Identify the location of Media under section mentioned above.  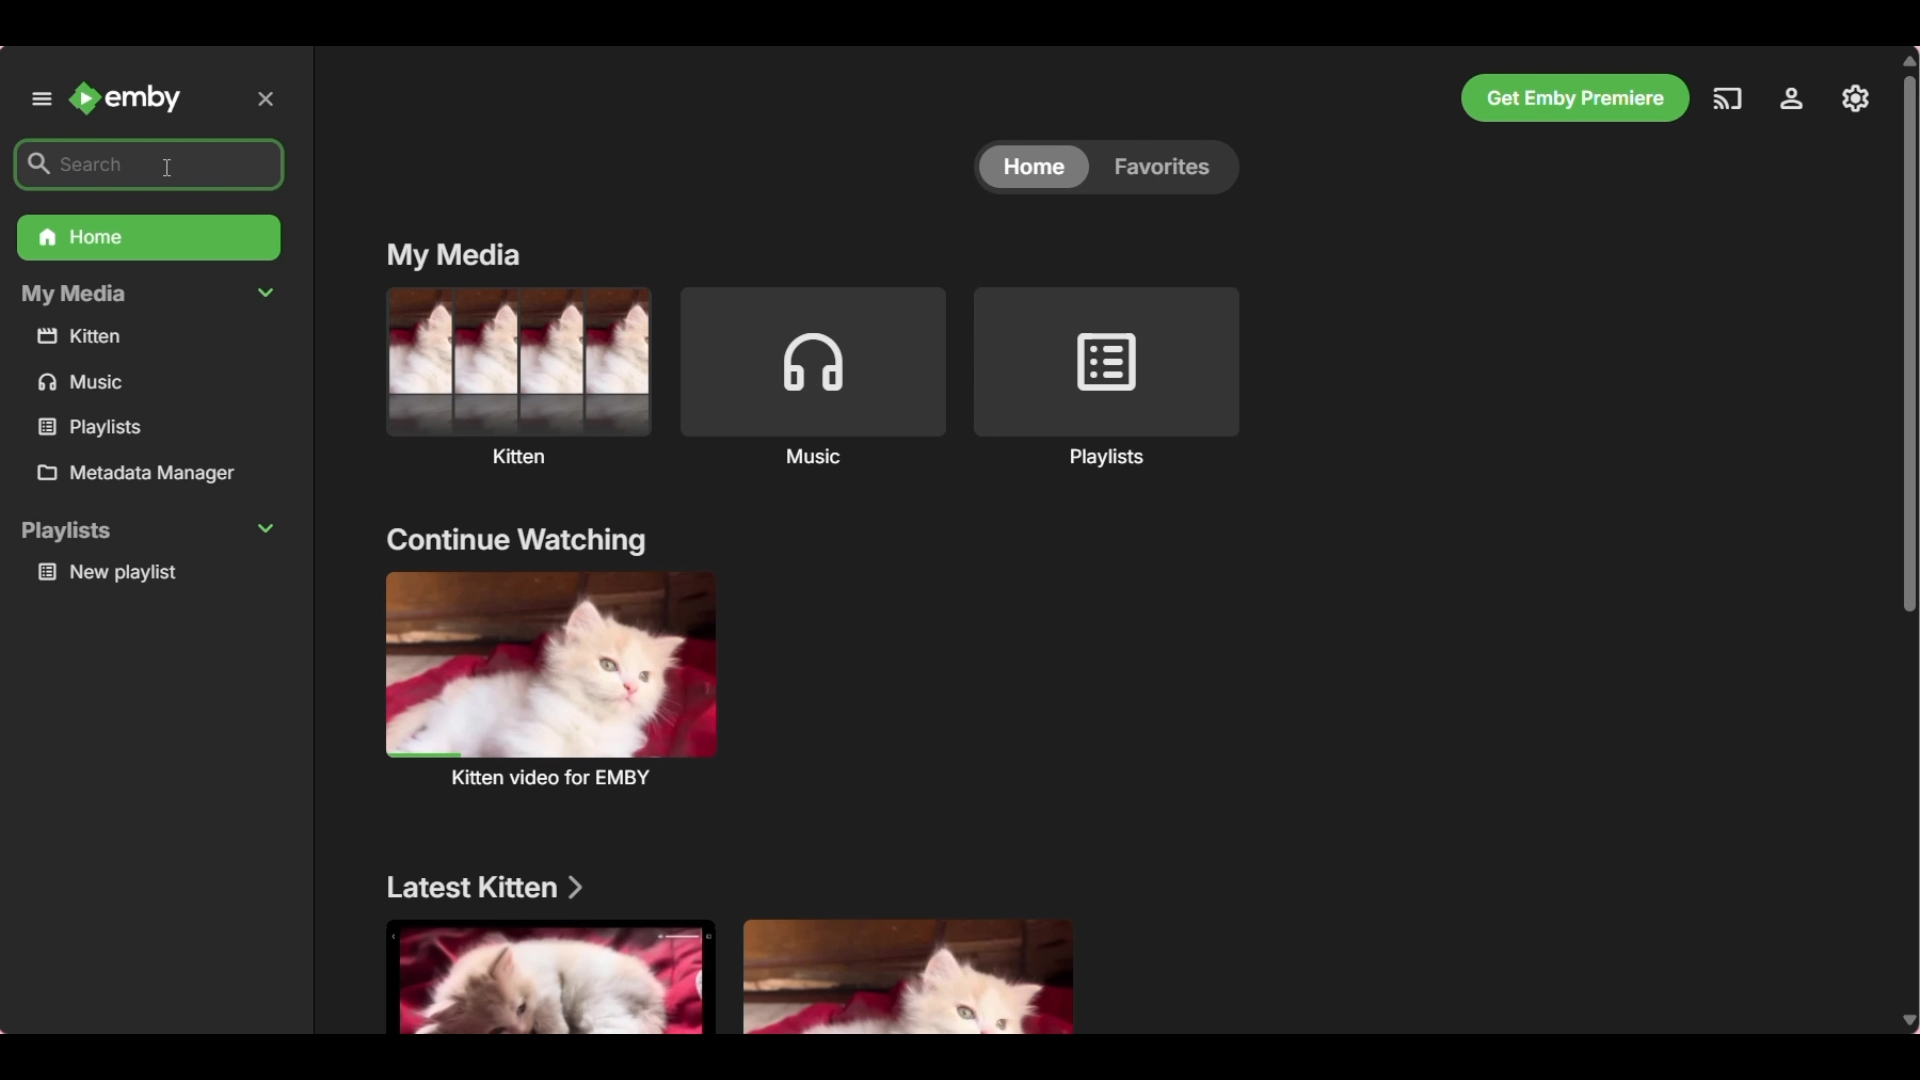
(910, 975).